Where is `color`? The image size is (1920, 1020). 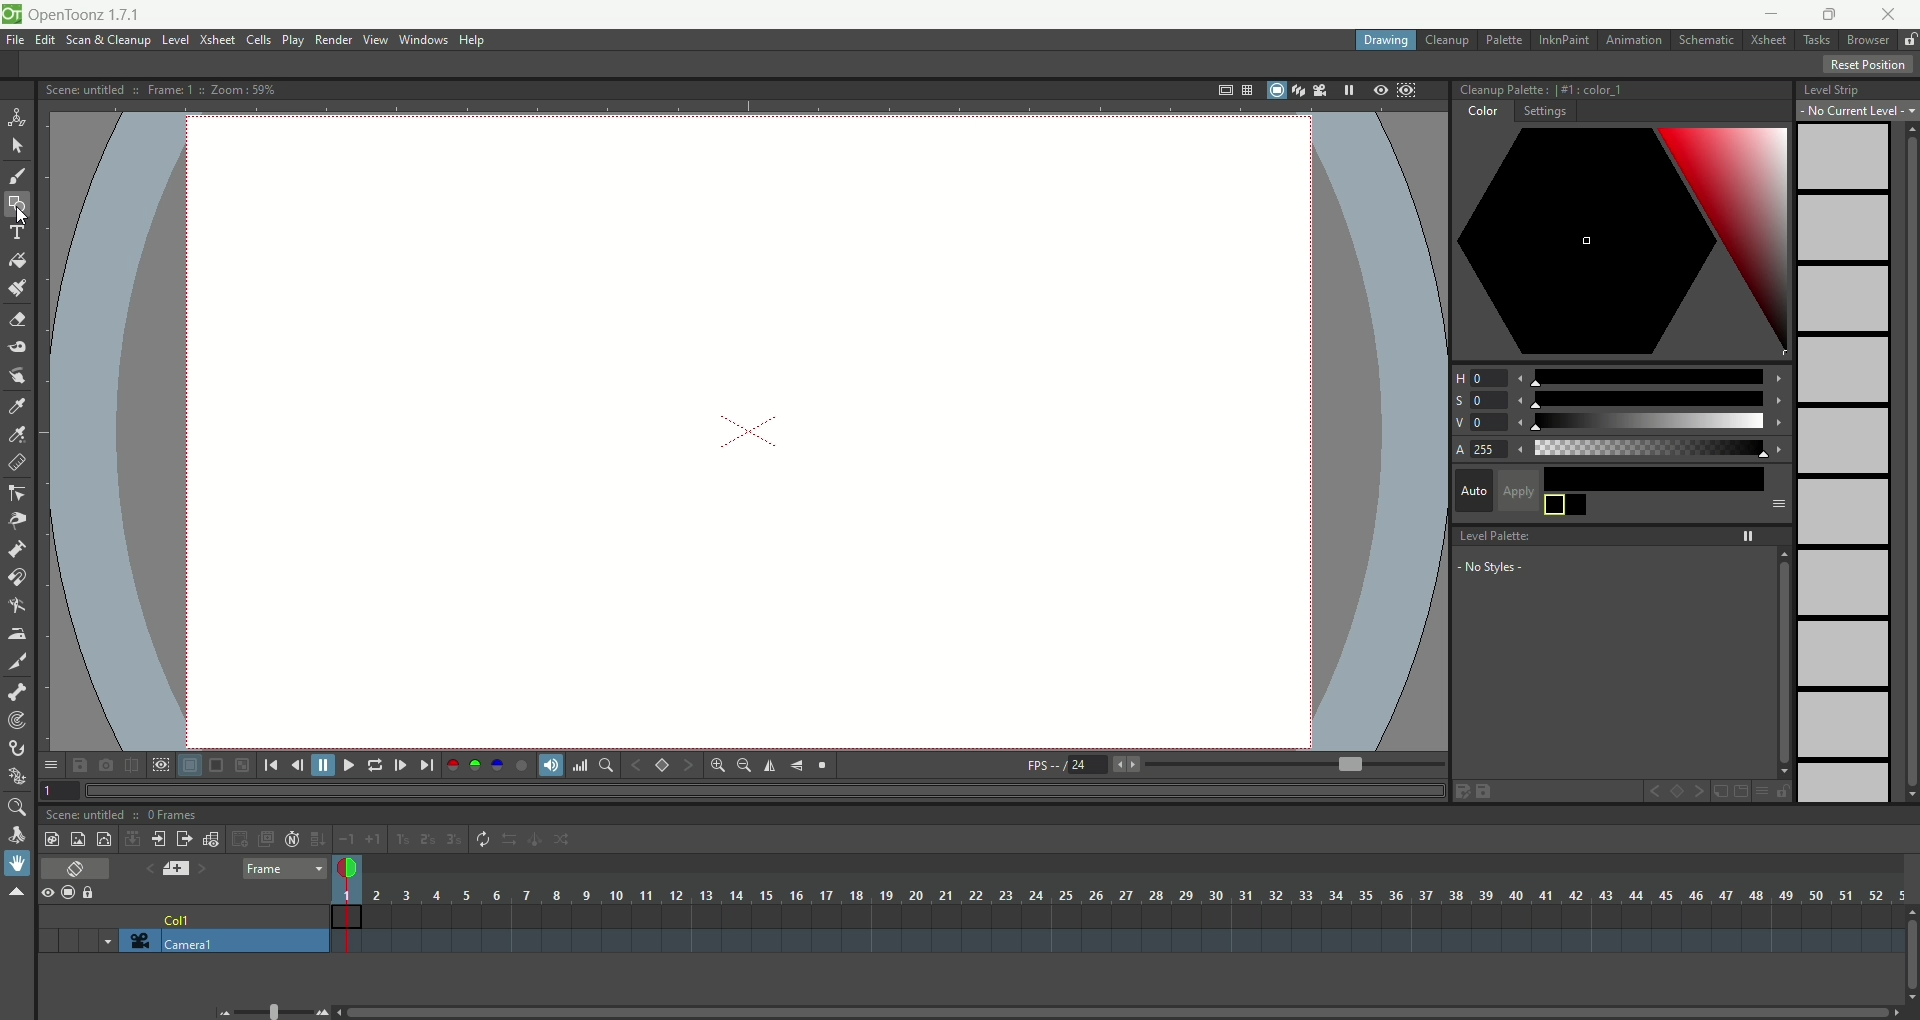 color is located at coordinates (1480, 114).